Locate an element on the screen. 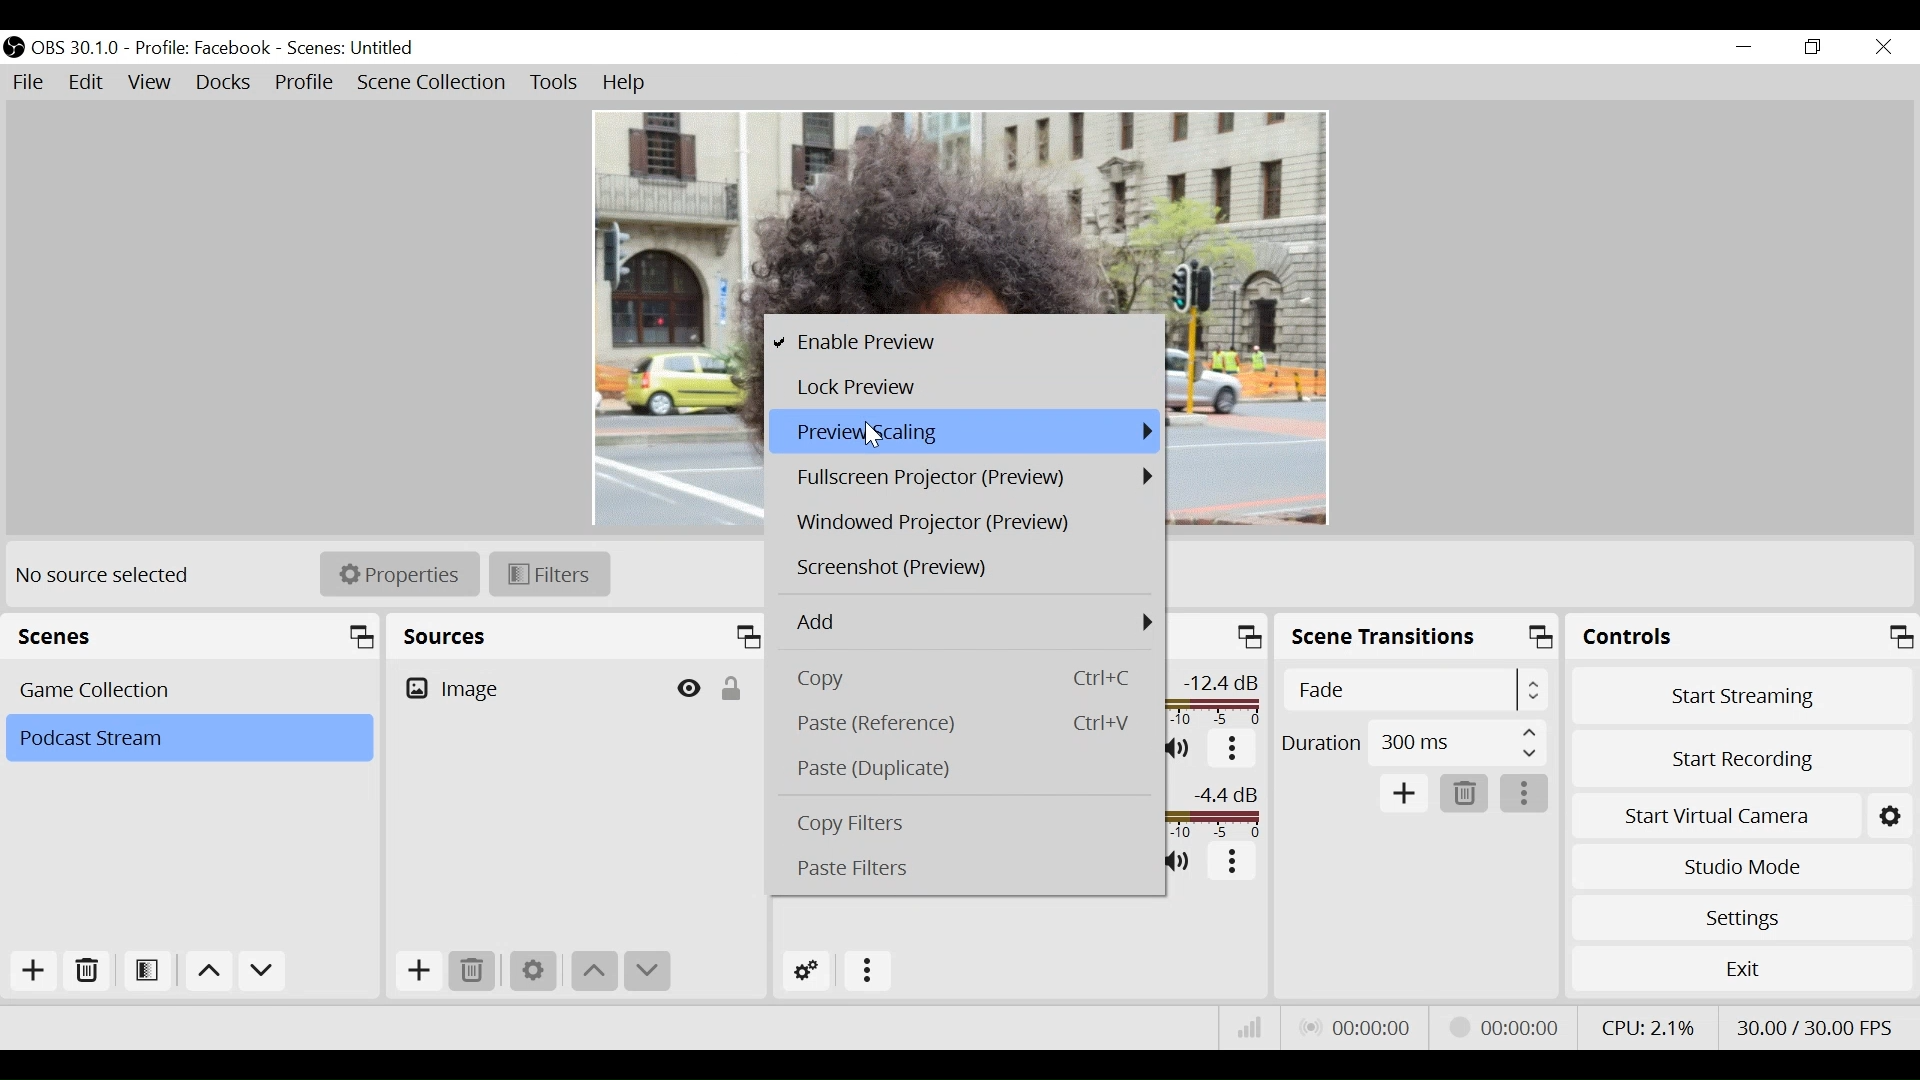 The height and width of the screenshot is (1080, 1920). Frame Per Second is located at coordinates (1815, 1028).